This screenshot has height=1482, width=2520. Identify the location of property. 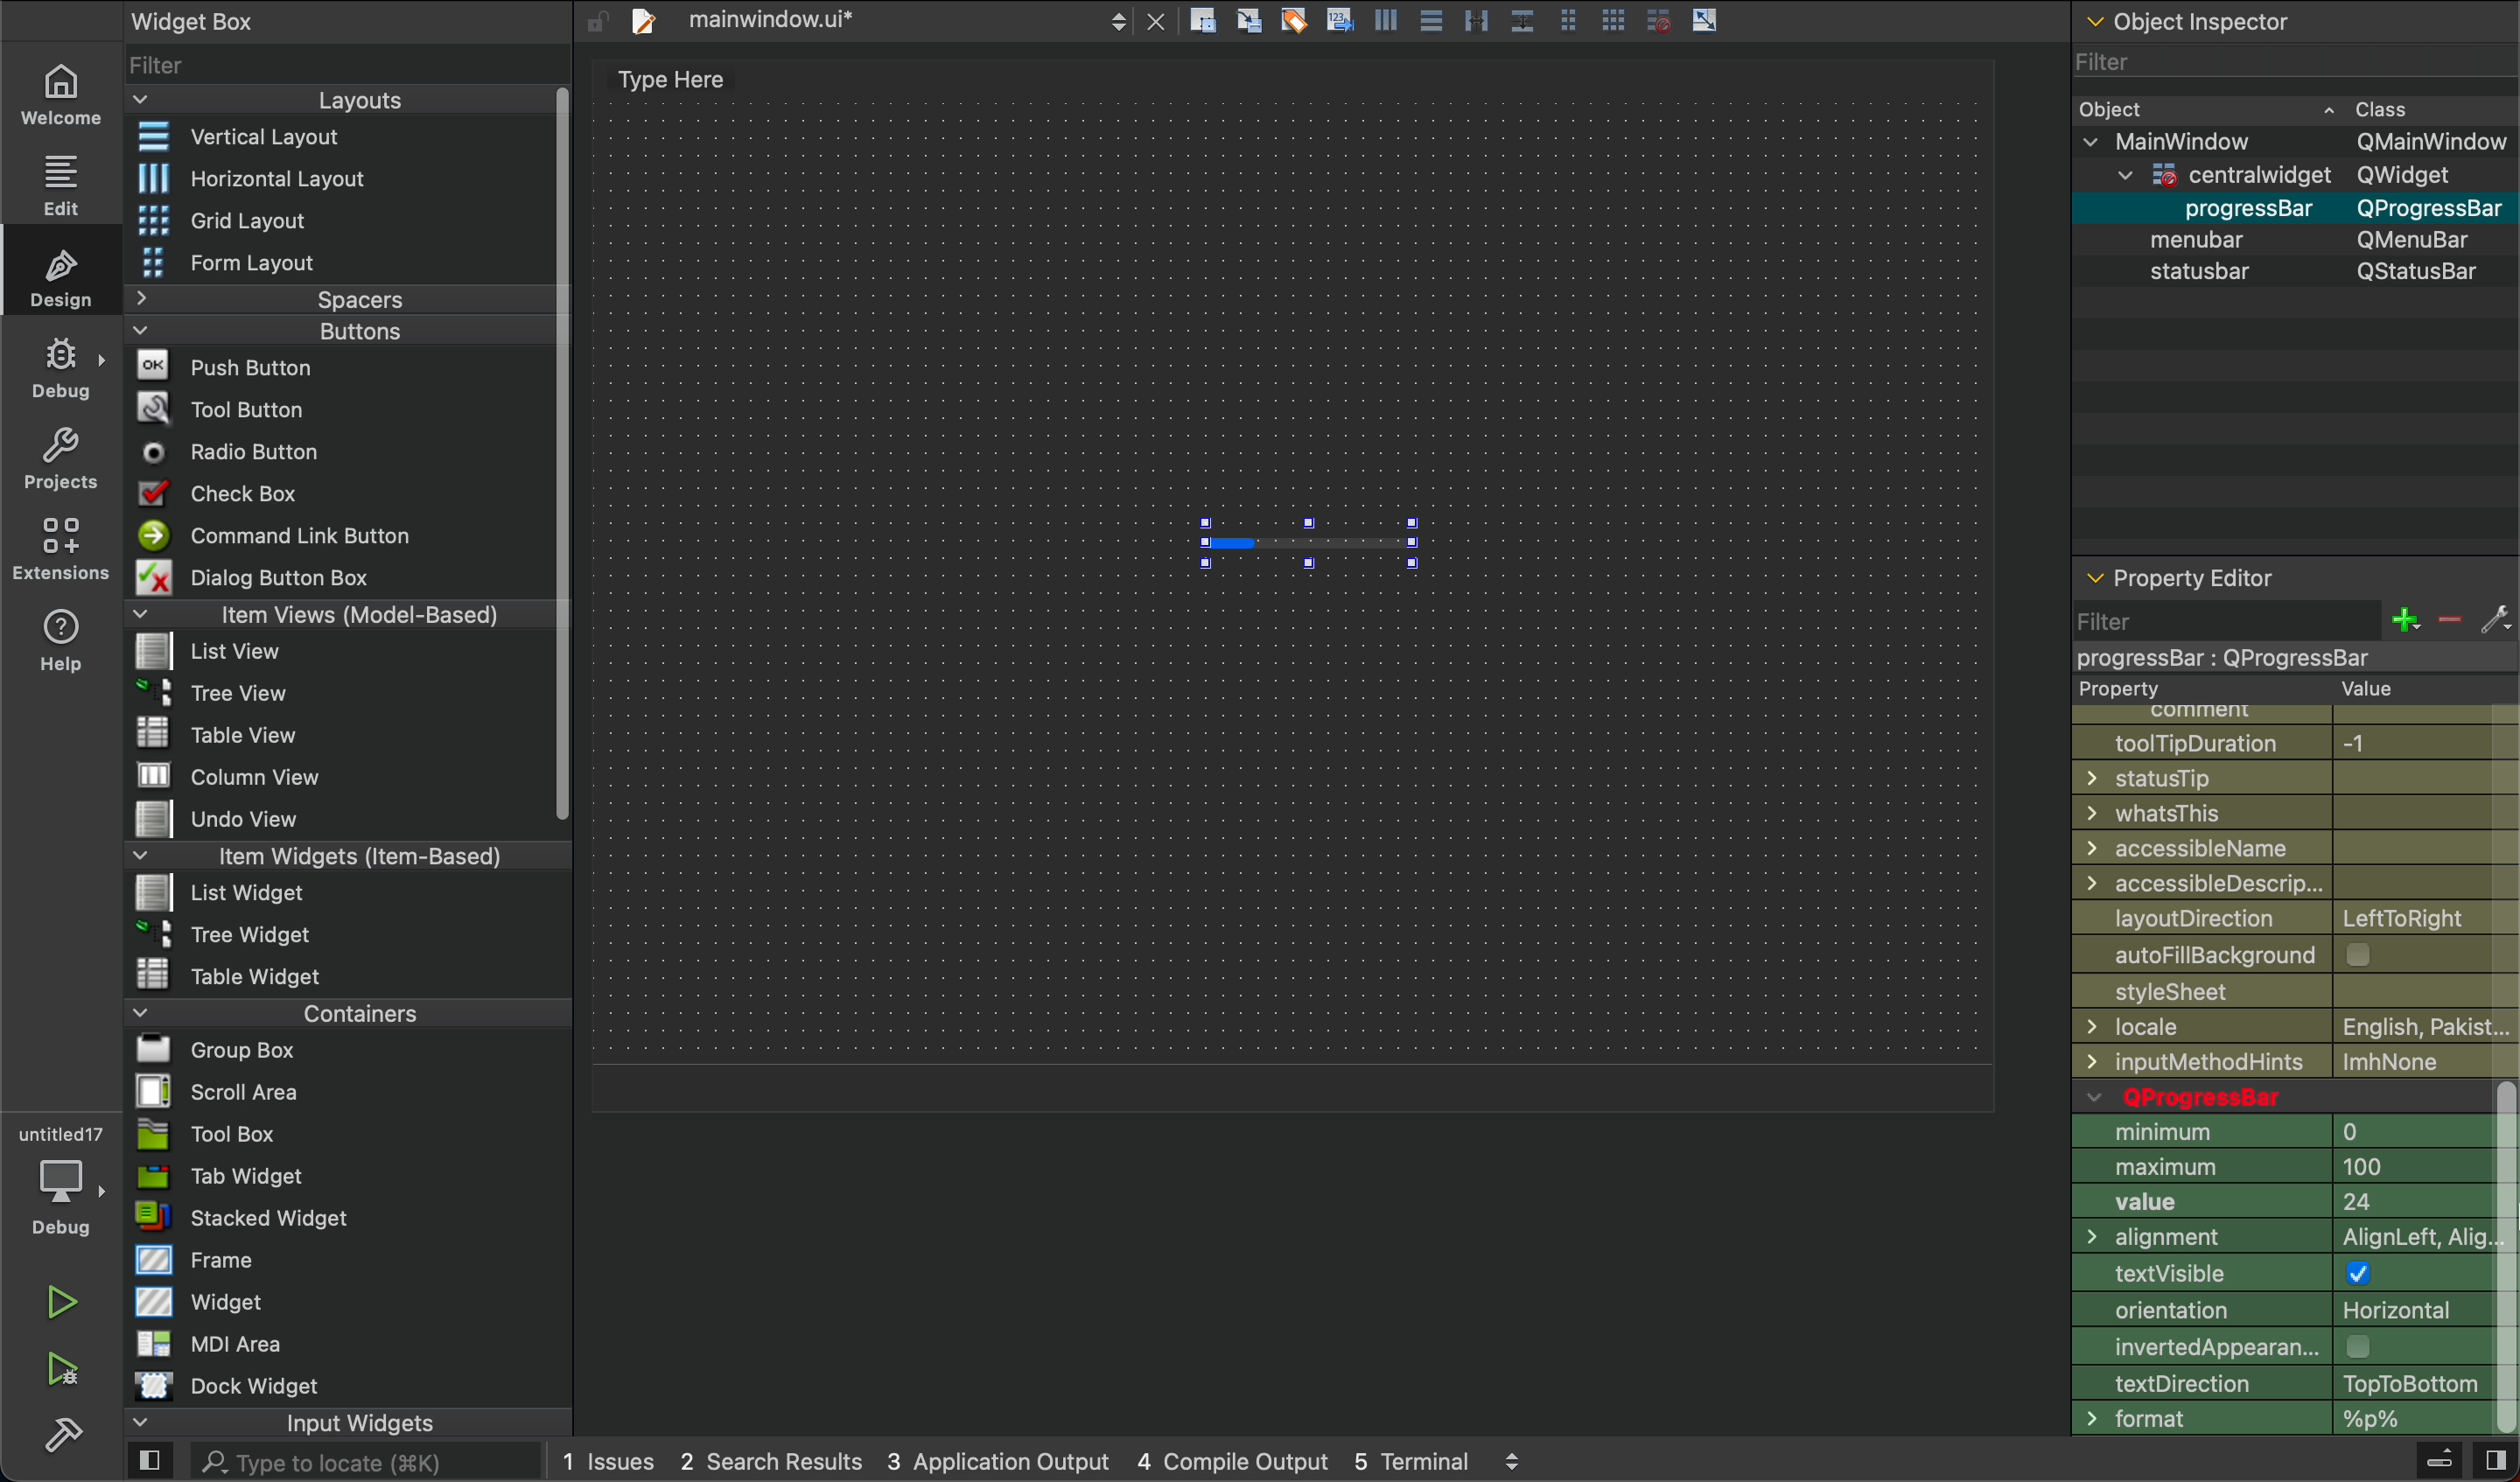
(2258, 690).